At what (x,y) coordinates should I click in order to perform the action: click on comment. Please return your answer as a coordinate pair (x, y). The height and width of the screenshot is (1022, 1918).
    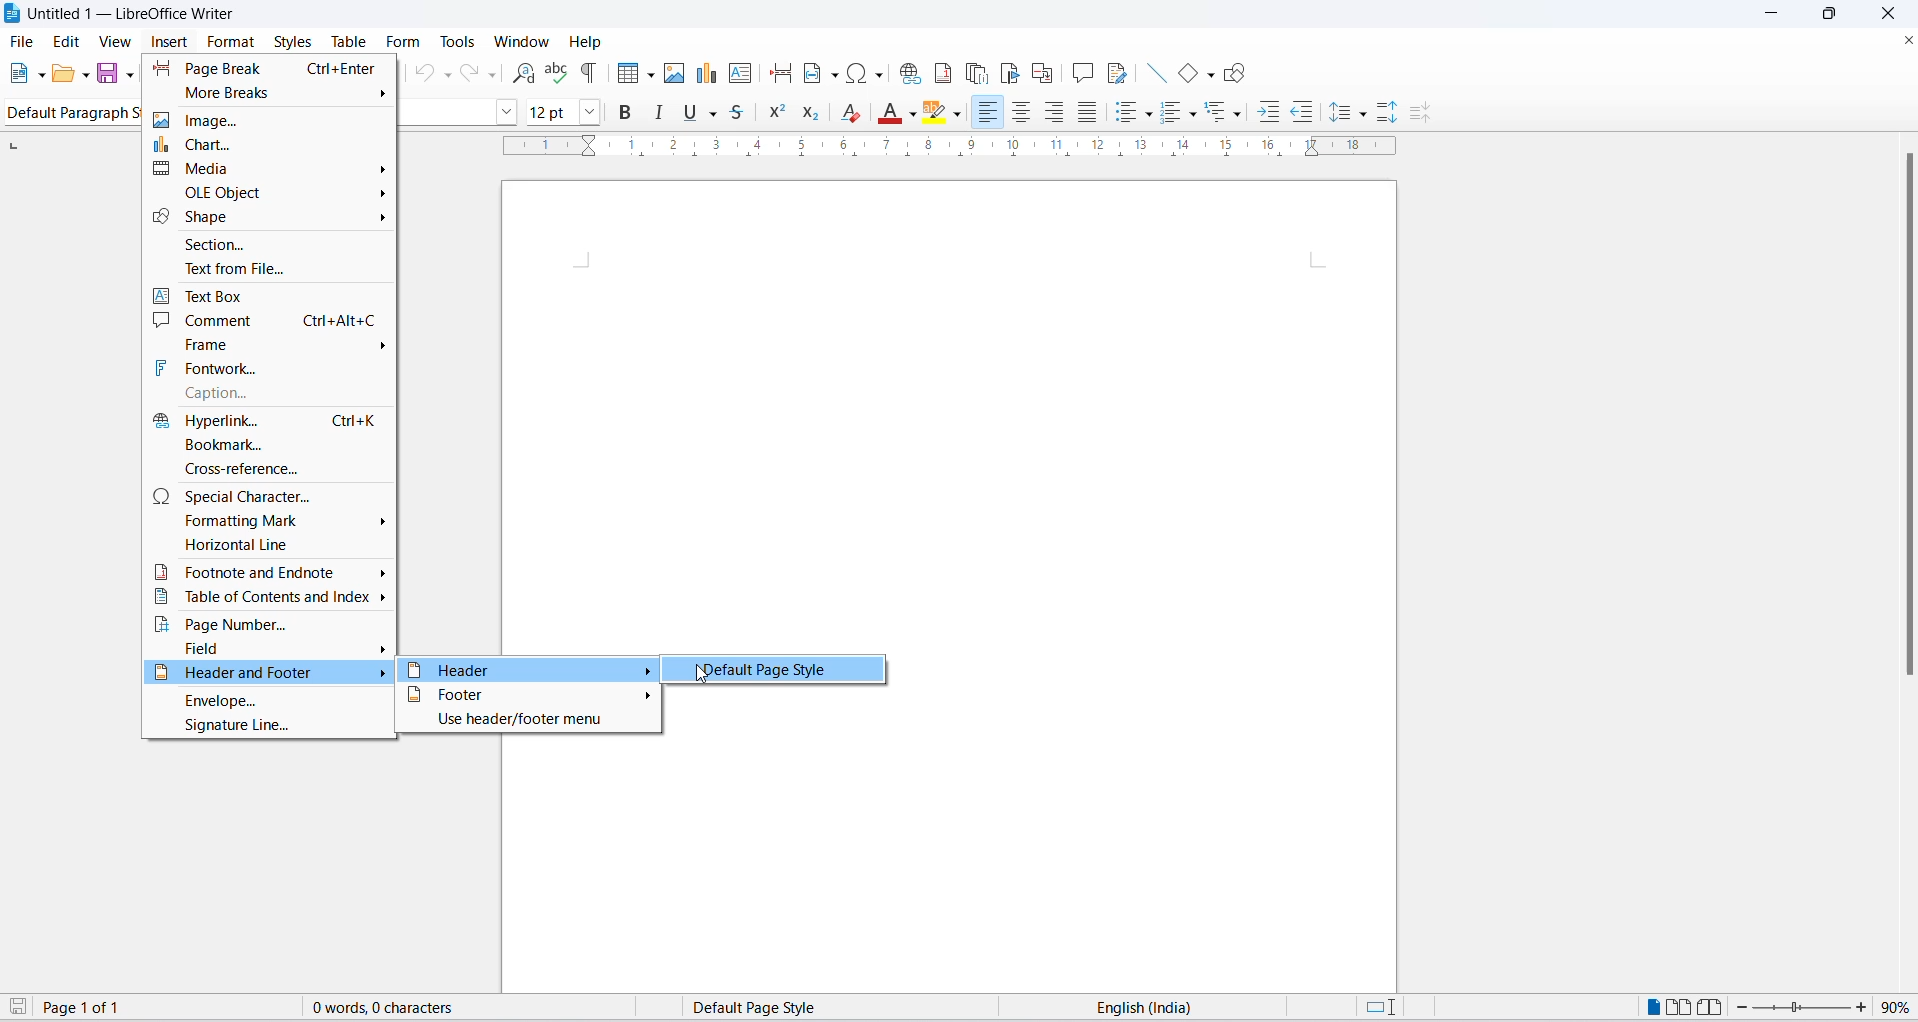
    Looking at the image, I should click on (270, 320).